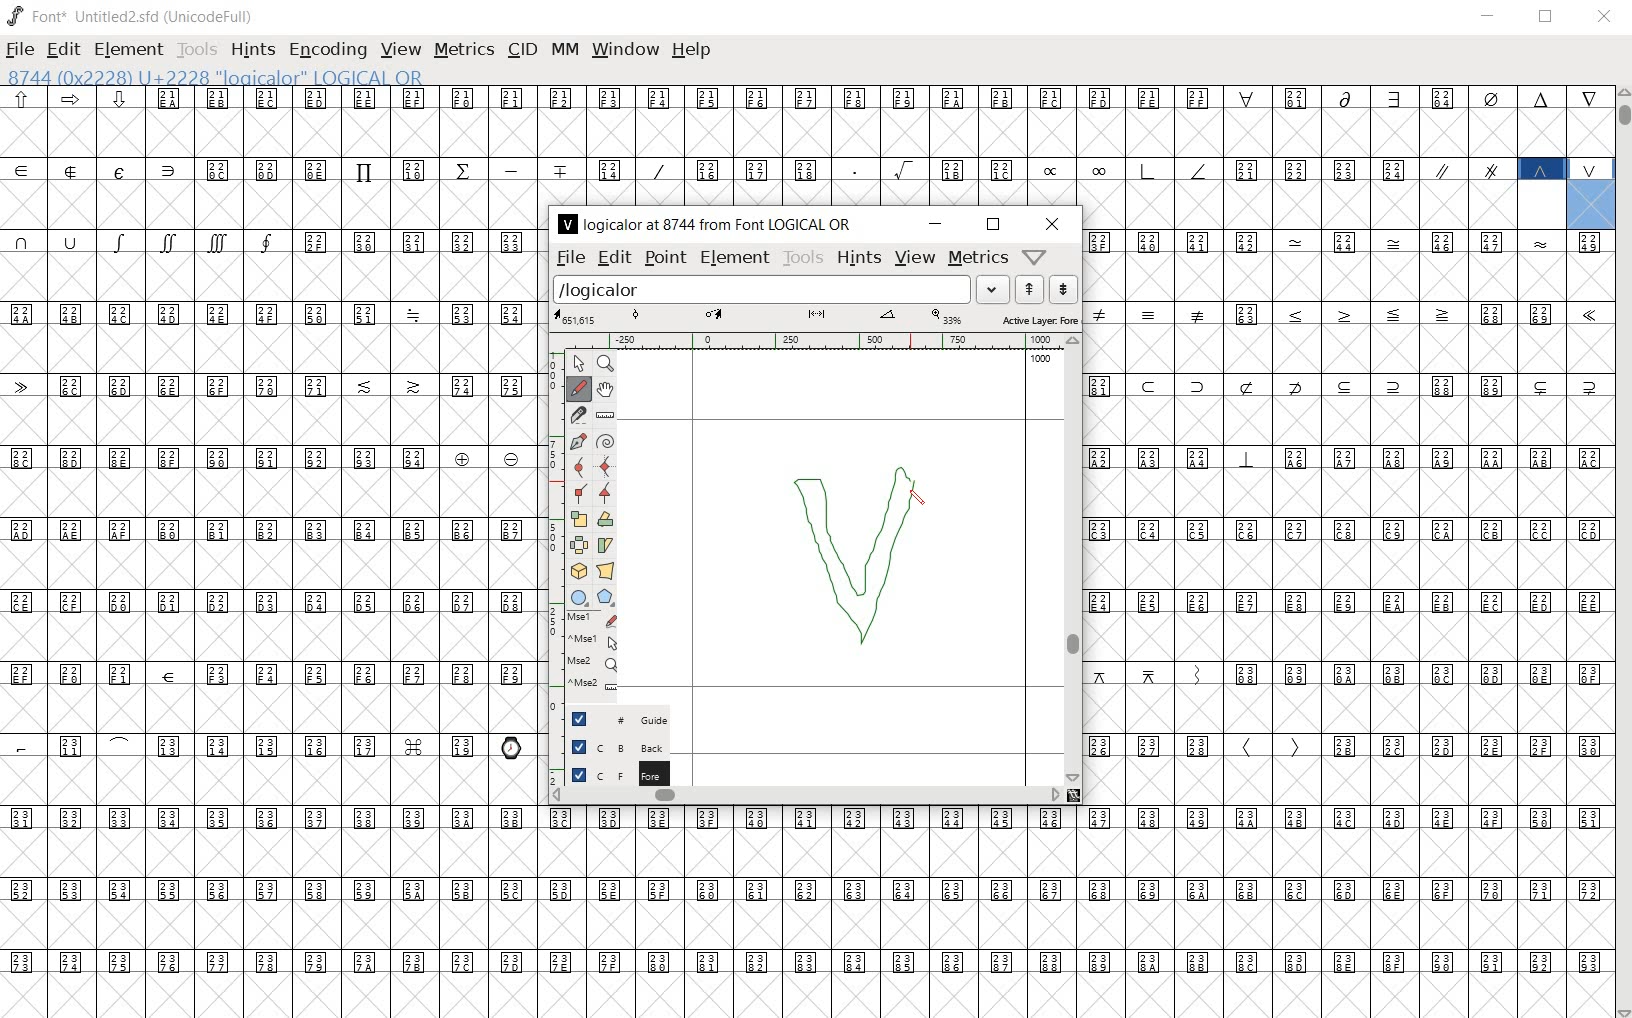 The image size is (1632, 1018). What do you see at coordinates (128, 49) in the screenshot?
I see `element` at bounding box center [128, 49].